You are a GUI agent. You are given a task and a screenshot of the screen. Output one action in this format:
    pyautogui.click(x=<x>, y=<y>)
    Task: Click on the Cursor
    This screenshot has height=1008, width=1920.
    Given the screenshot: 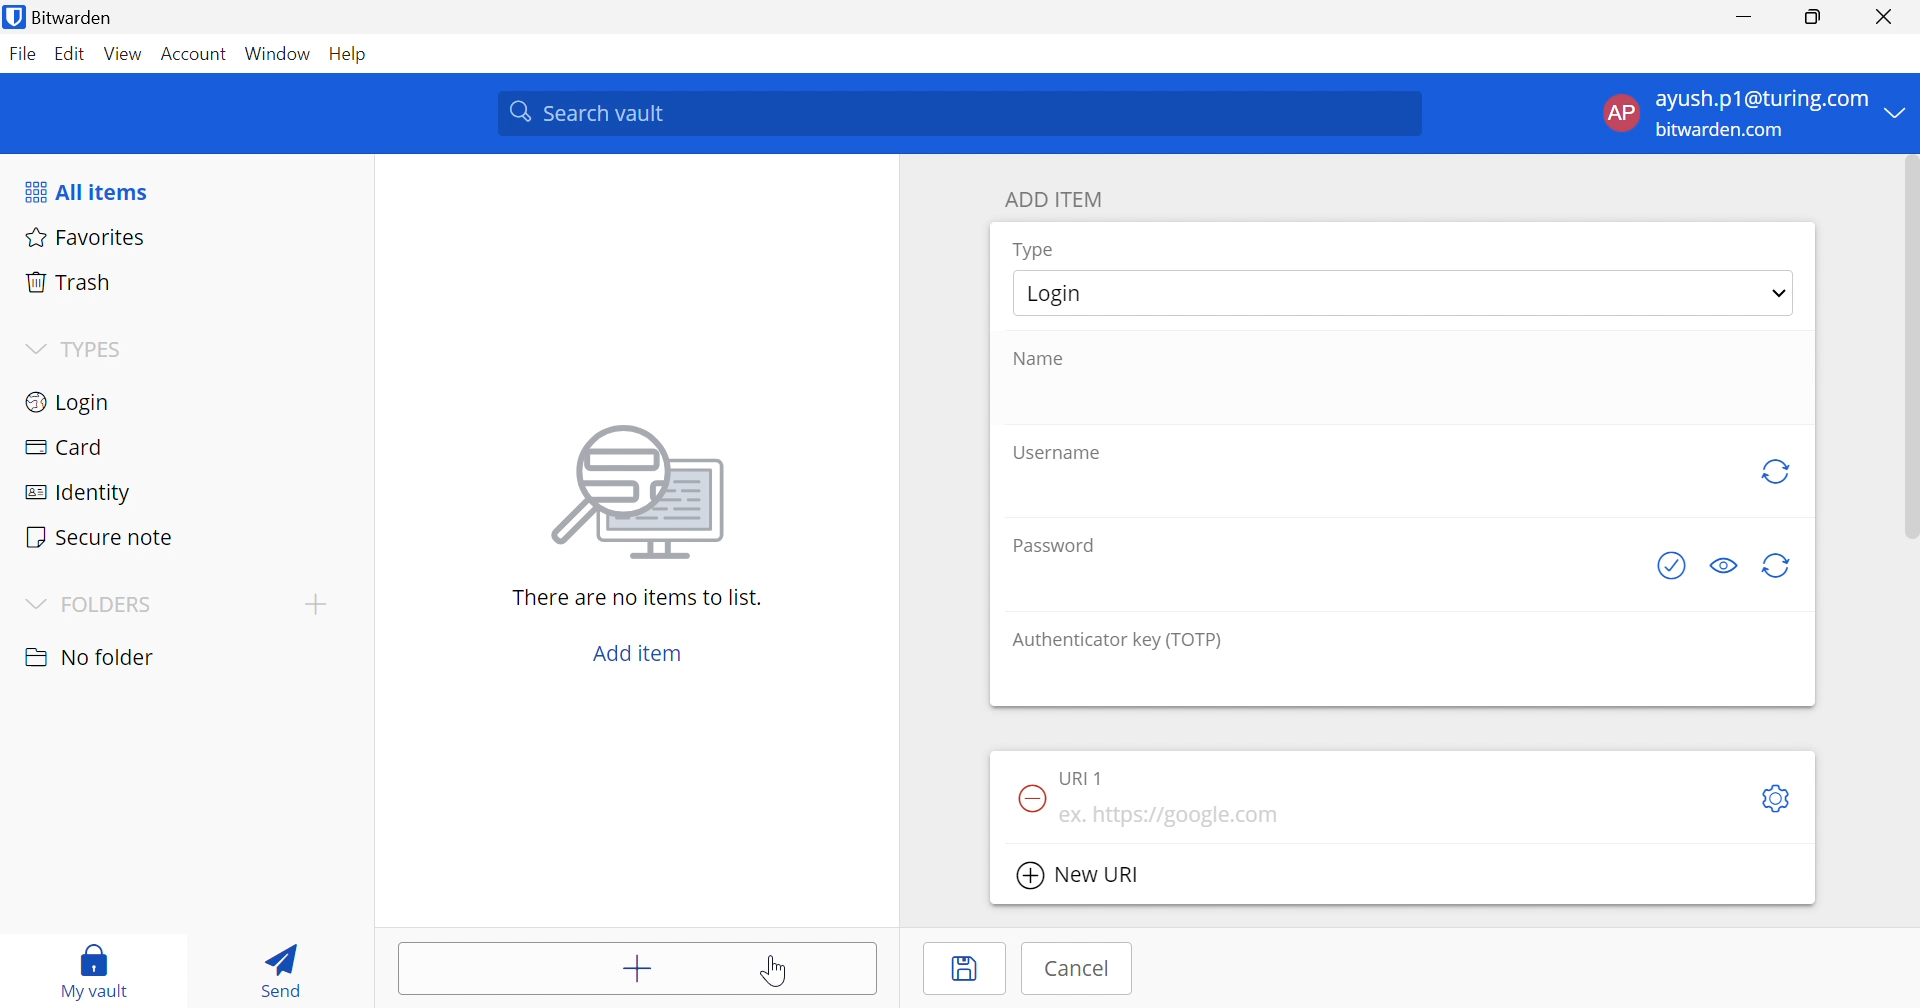 What is the action you would take?
    pyautogui.click(x=779, y=969)
    